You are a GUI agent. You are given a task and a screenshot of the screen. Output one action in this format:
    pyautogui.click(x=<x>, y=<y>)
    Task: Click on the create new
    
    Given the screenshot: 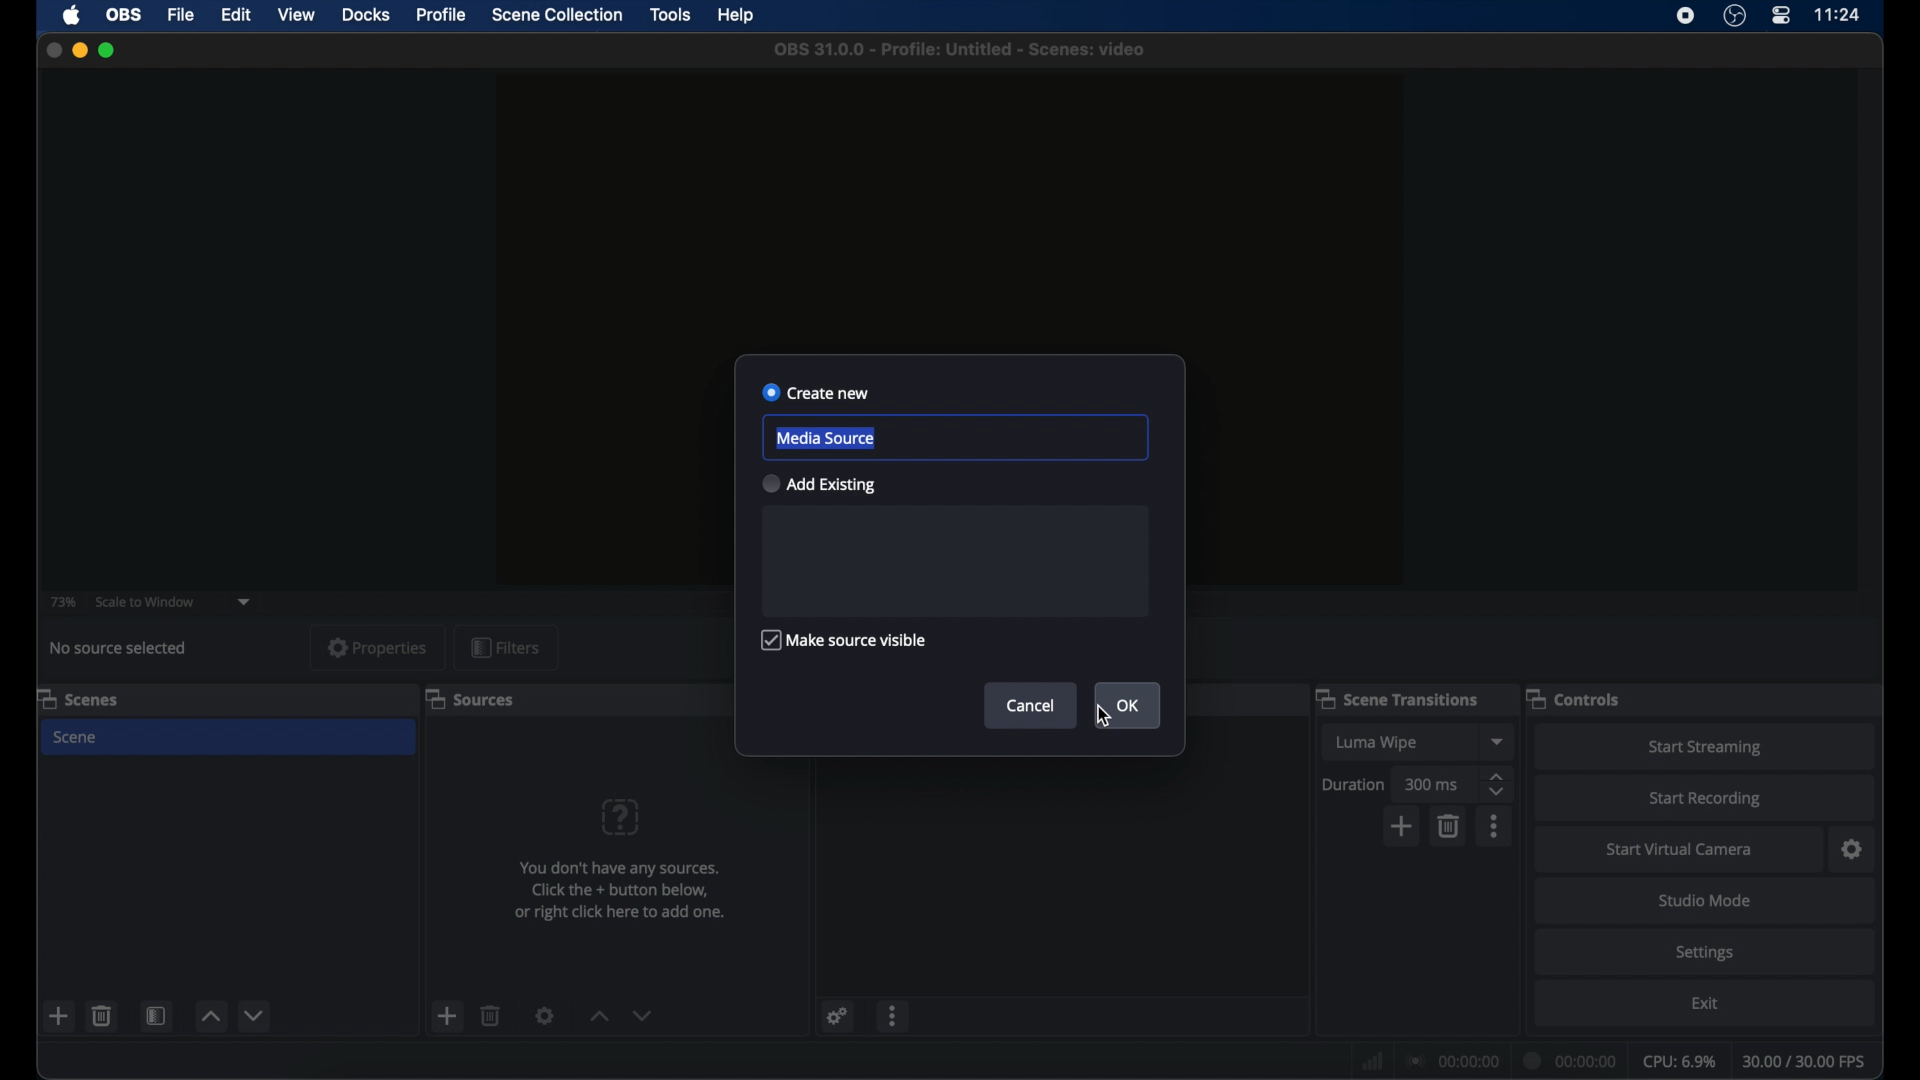 What is the action you would take?
    pyautogui.click(x=815, y=392)
    